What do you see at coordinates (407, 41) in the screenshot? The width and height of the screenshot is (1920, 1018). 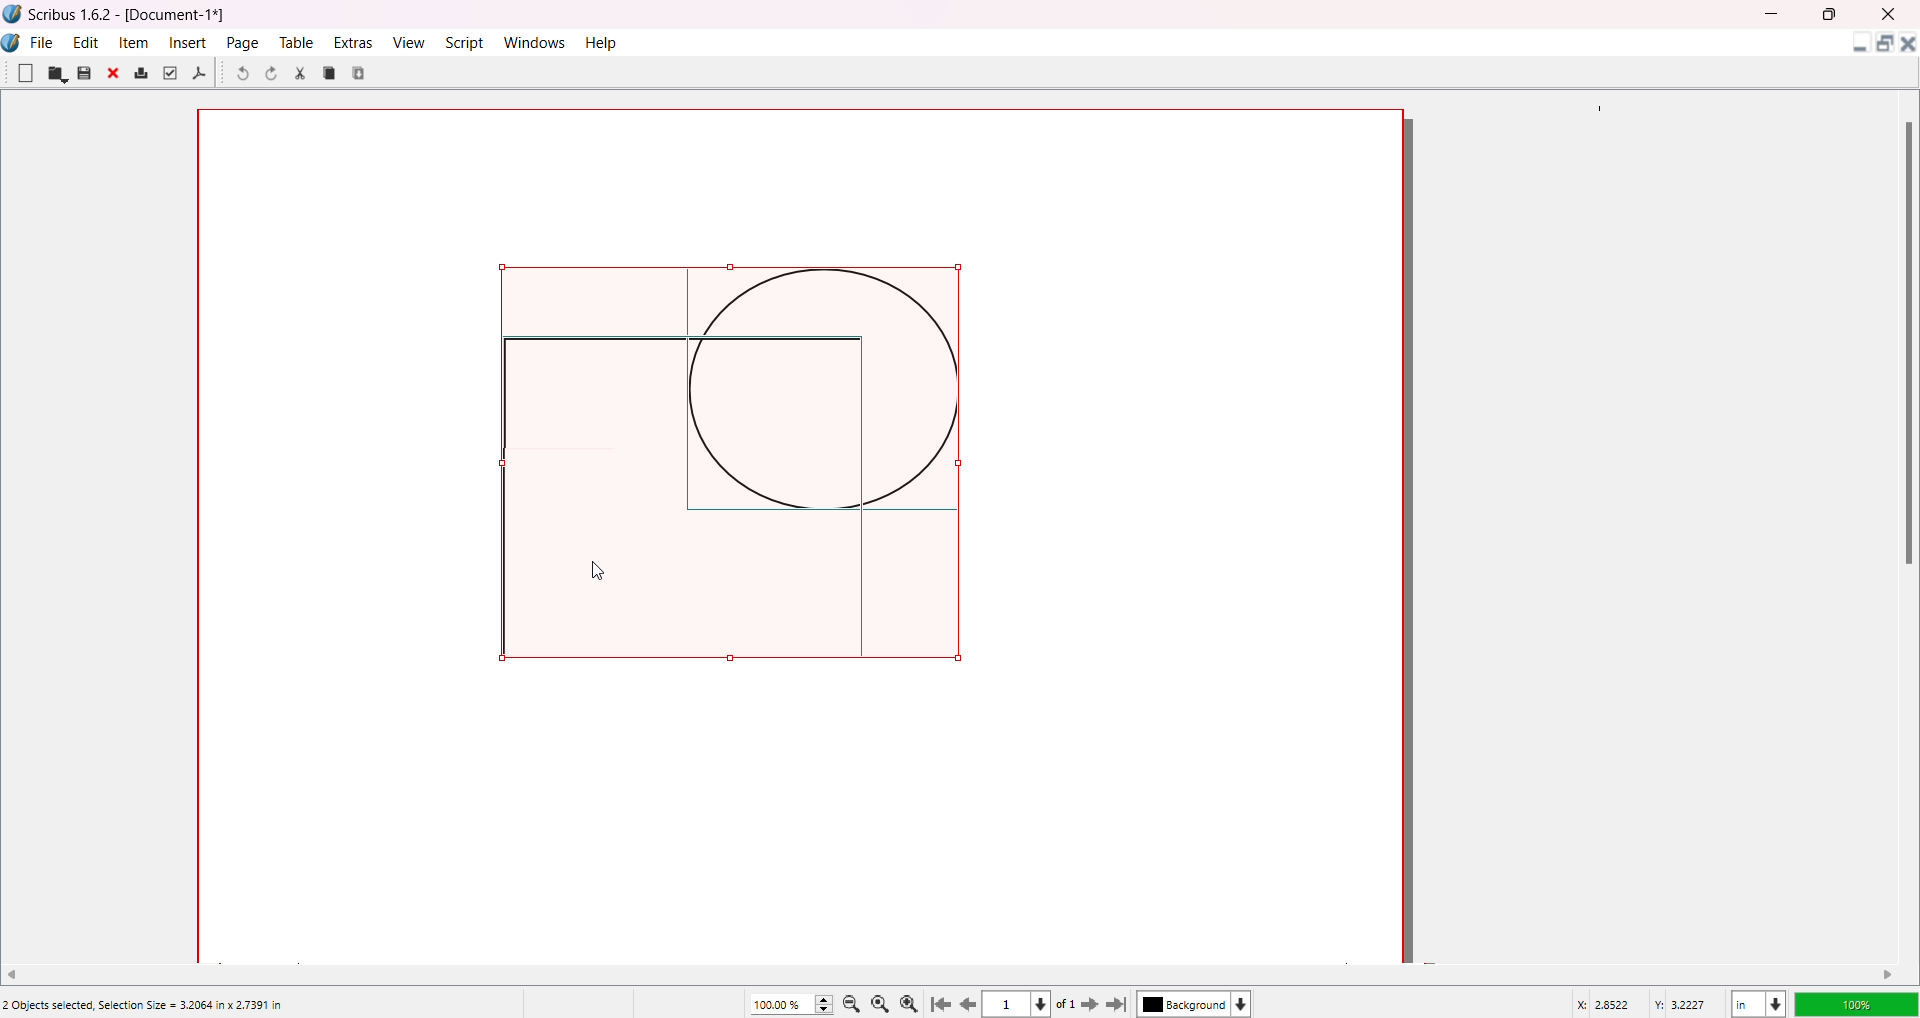 I see `View` at bounding box center [407, 41].